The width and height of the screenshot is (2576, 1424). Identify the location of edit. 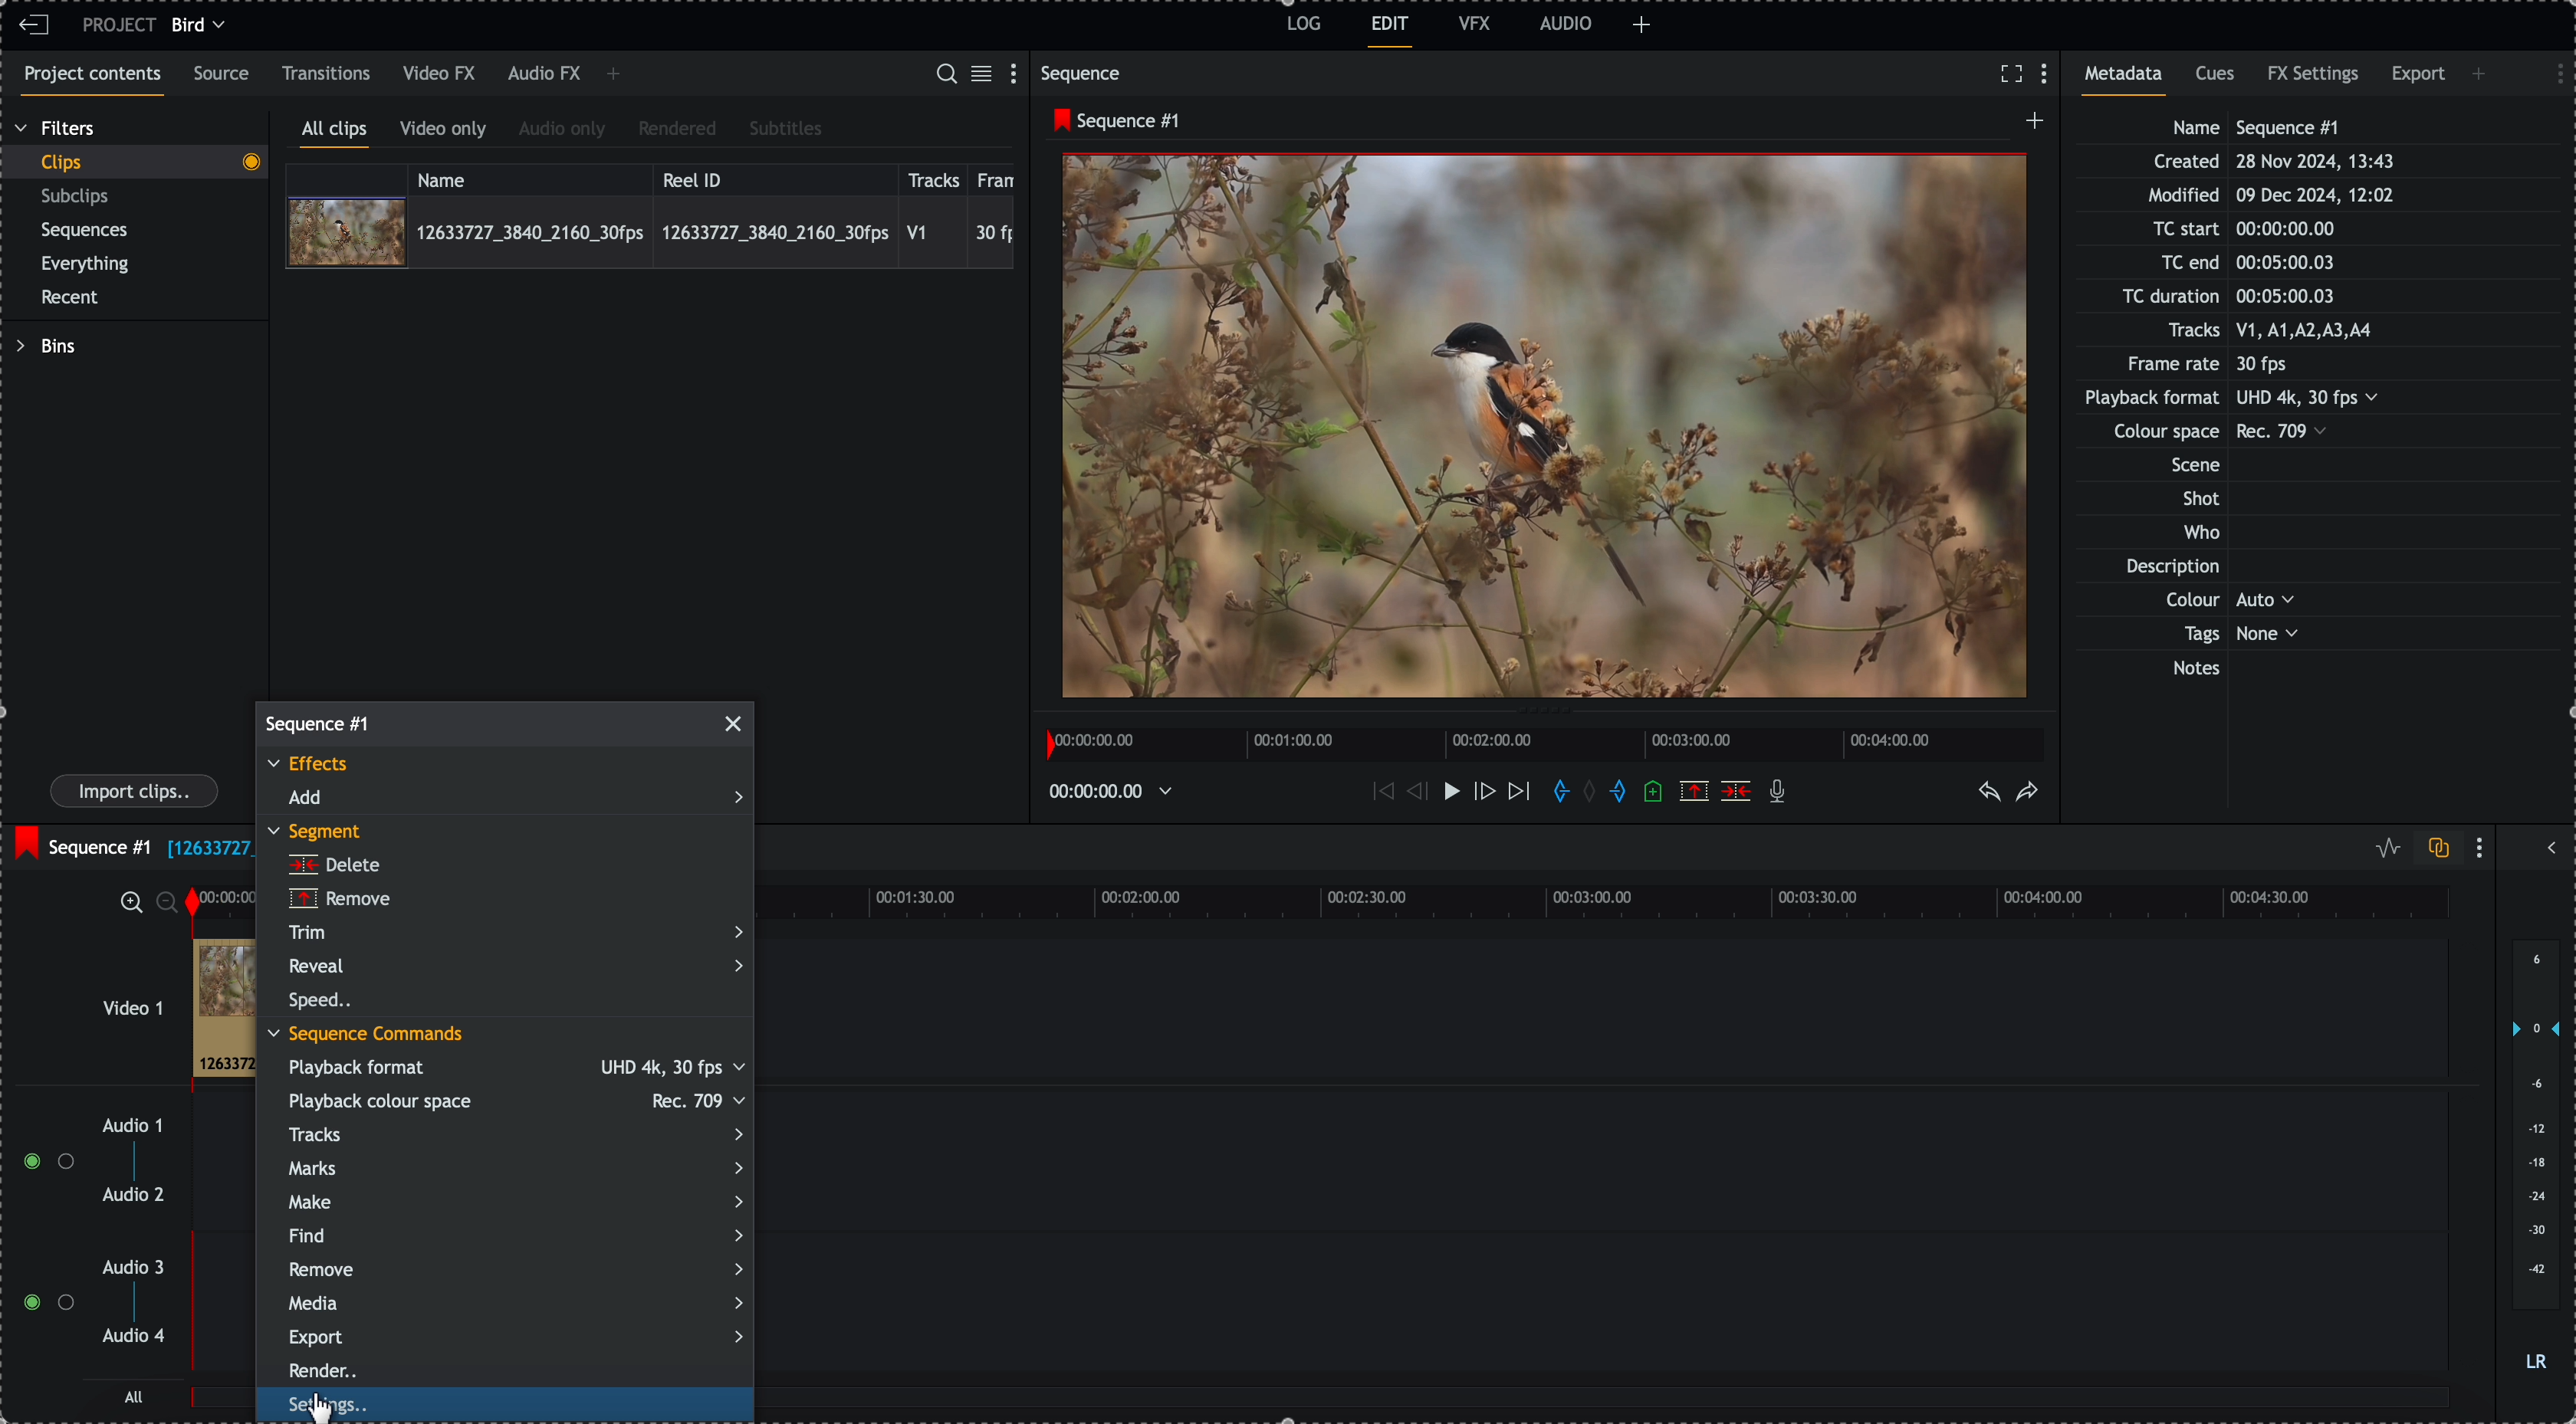
(1391, 32).